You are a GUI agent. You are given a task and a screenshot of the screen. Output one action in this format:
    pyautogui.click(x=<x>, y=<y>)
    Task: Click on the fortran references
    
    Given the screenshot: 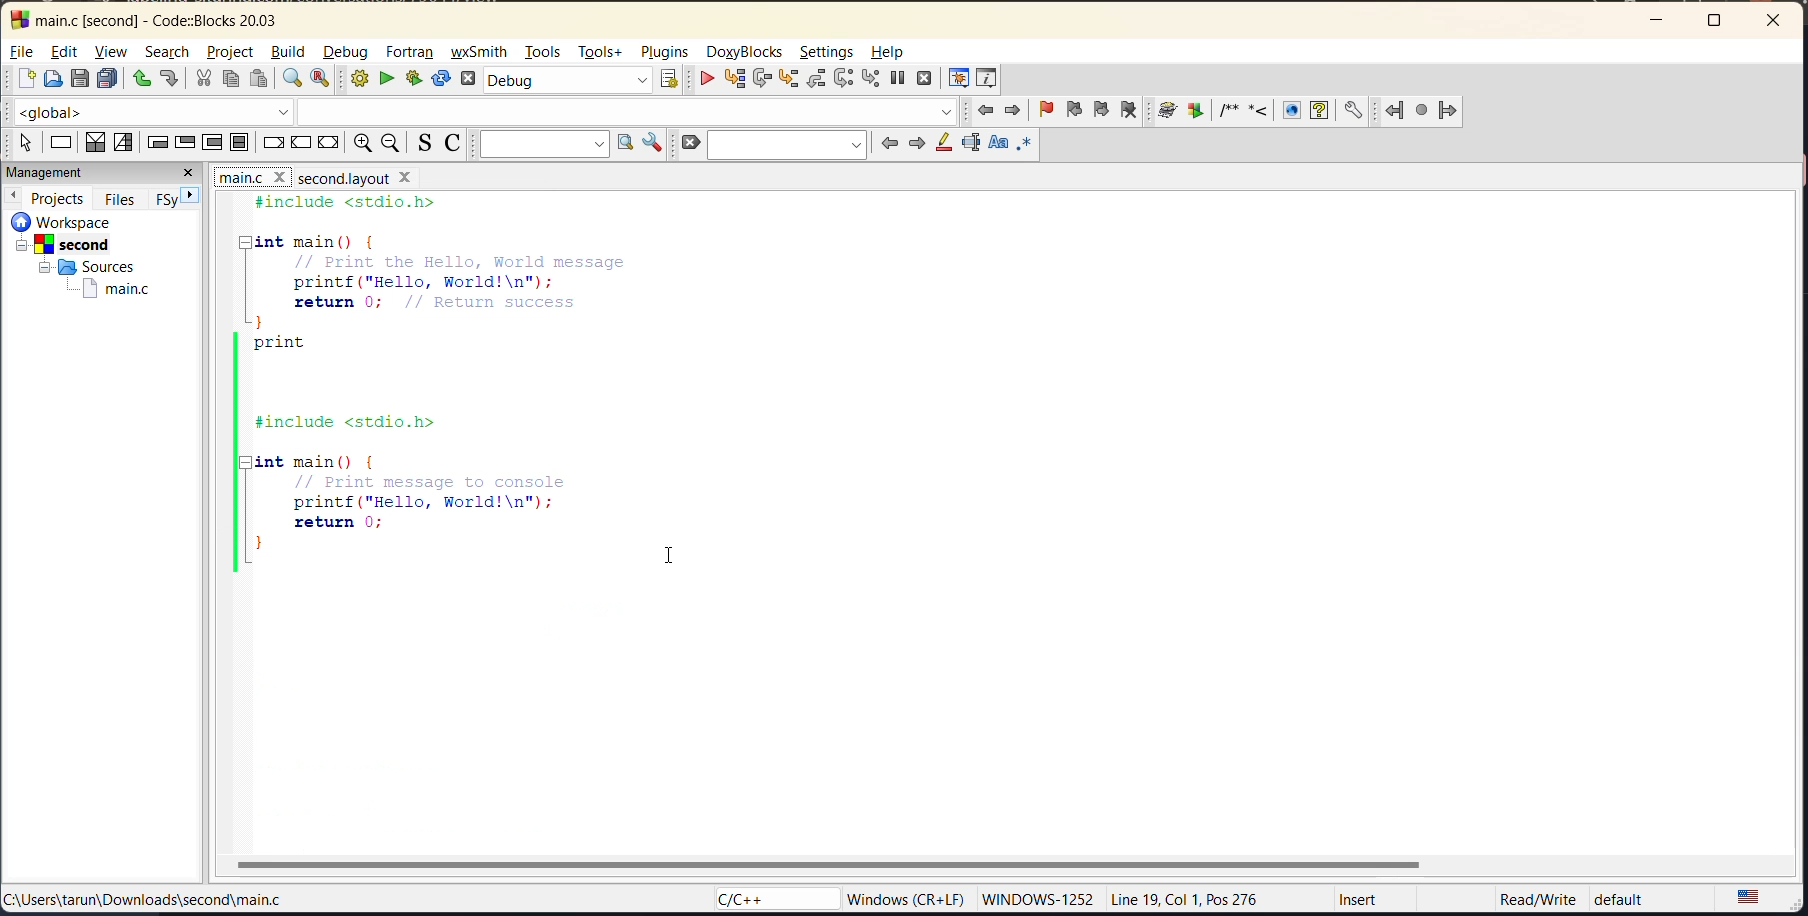 What is the action you would take?
    pyautogui.click(x=1423, y=112)
    